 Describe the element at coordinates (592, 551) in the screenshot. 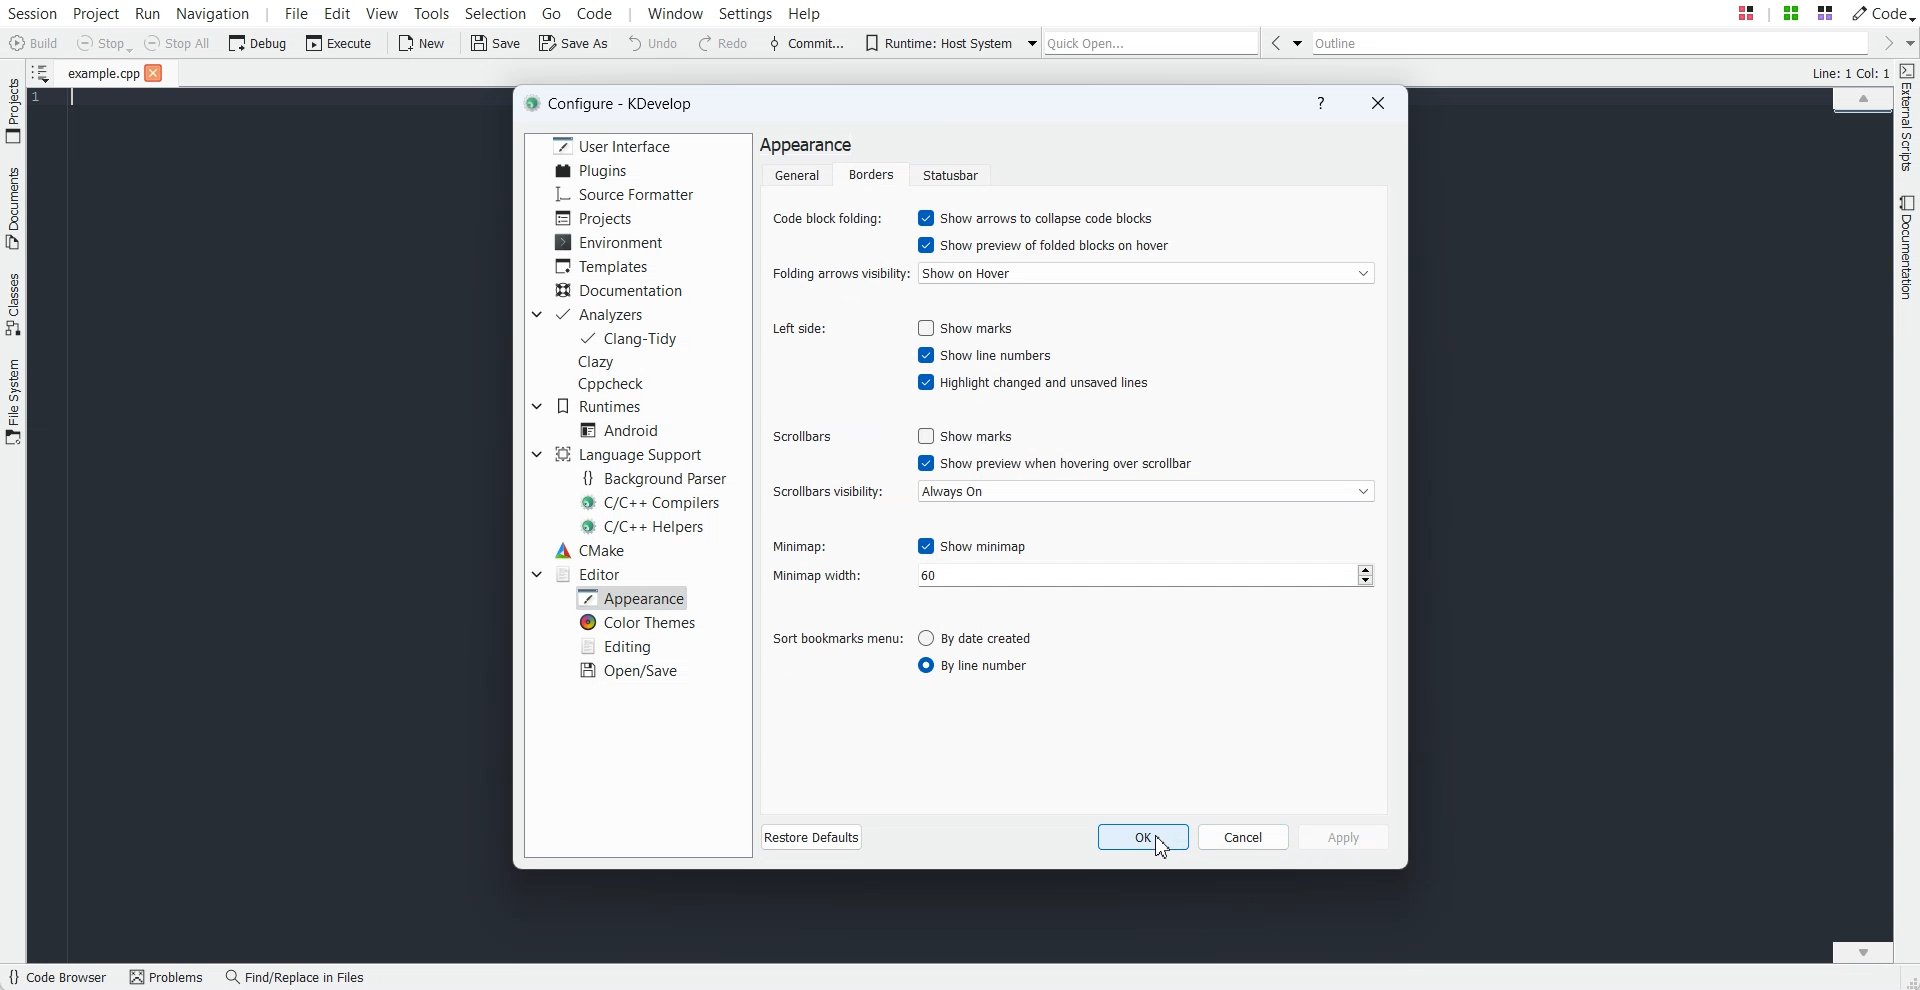

I see `CMake` at that location.